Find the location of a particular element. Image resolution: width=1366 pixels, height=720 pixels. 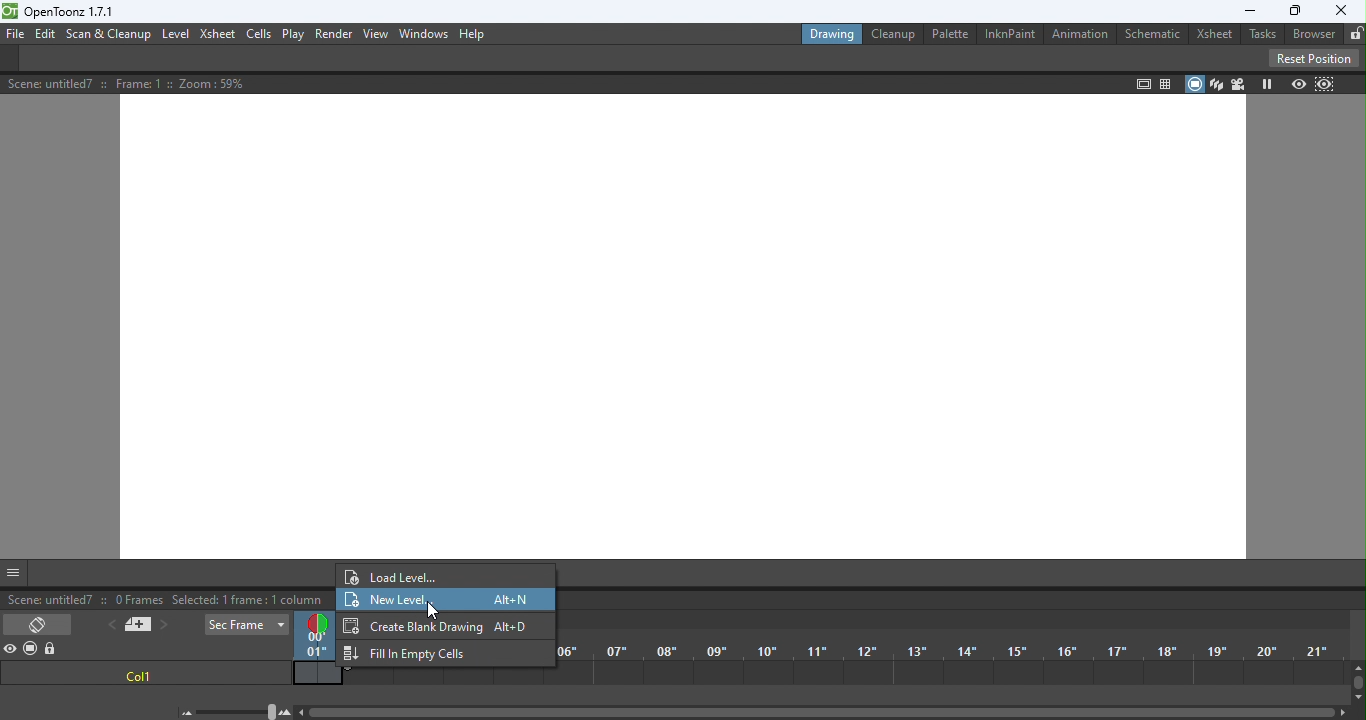

col1 is located at coordinates (136, 677).